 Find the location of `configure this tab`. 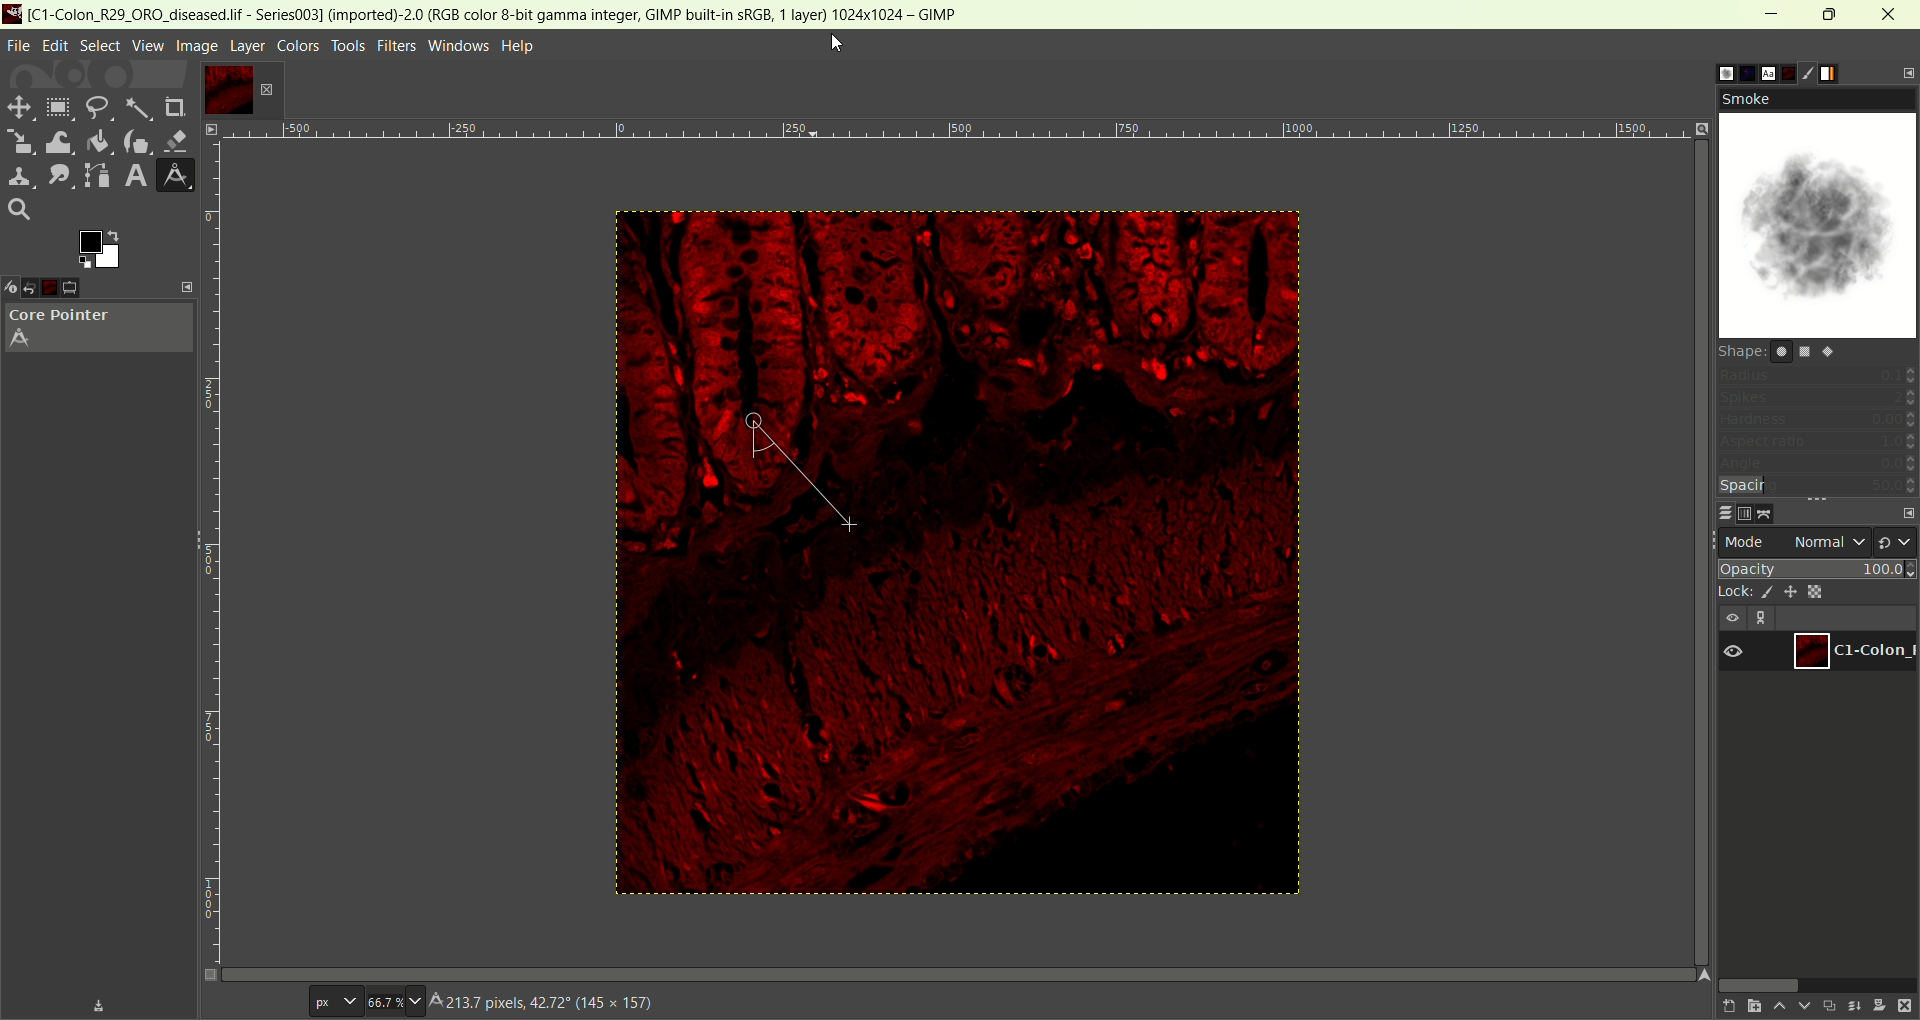

configure this tab is located at coordinates (188, 286).